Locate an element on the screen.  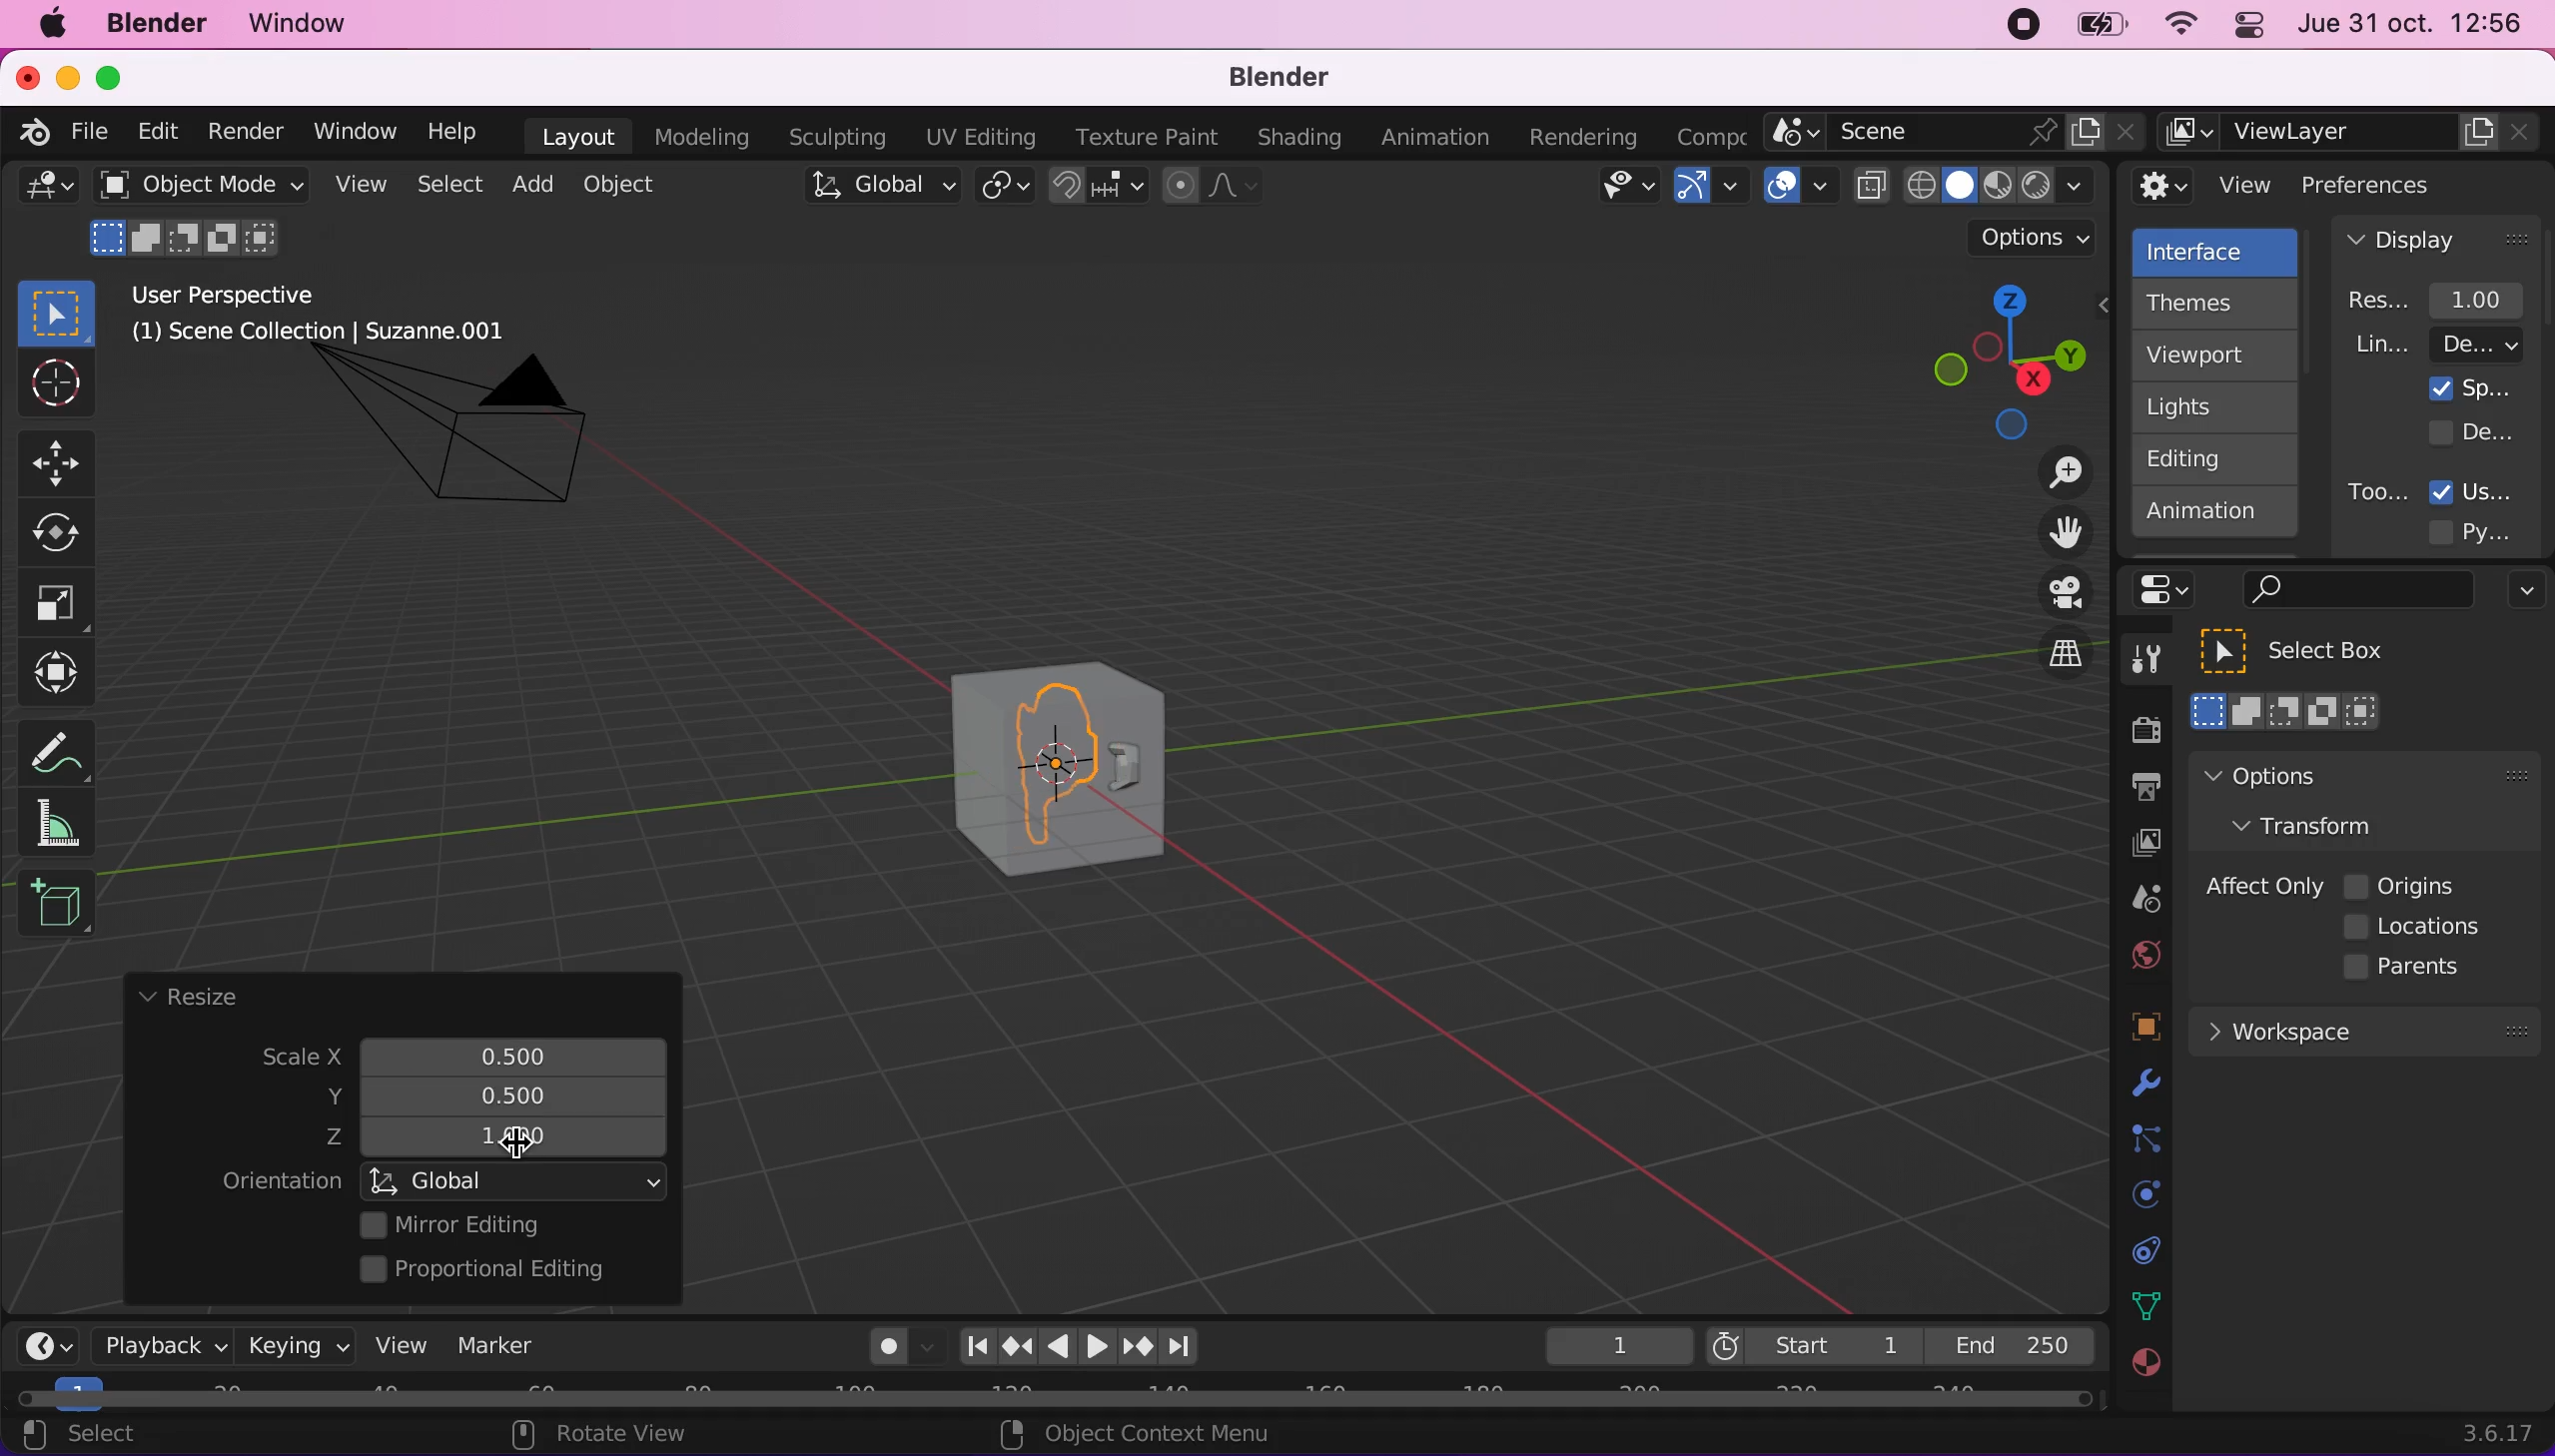
transform is located at coordinates (62, 673).